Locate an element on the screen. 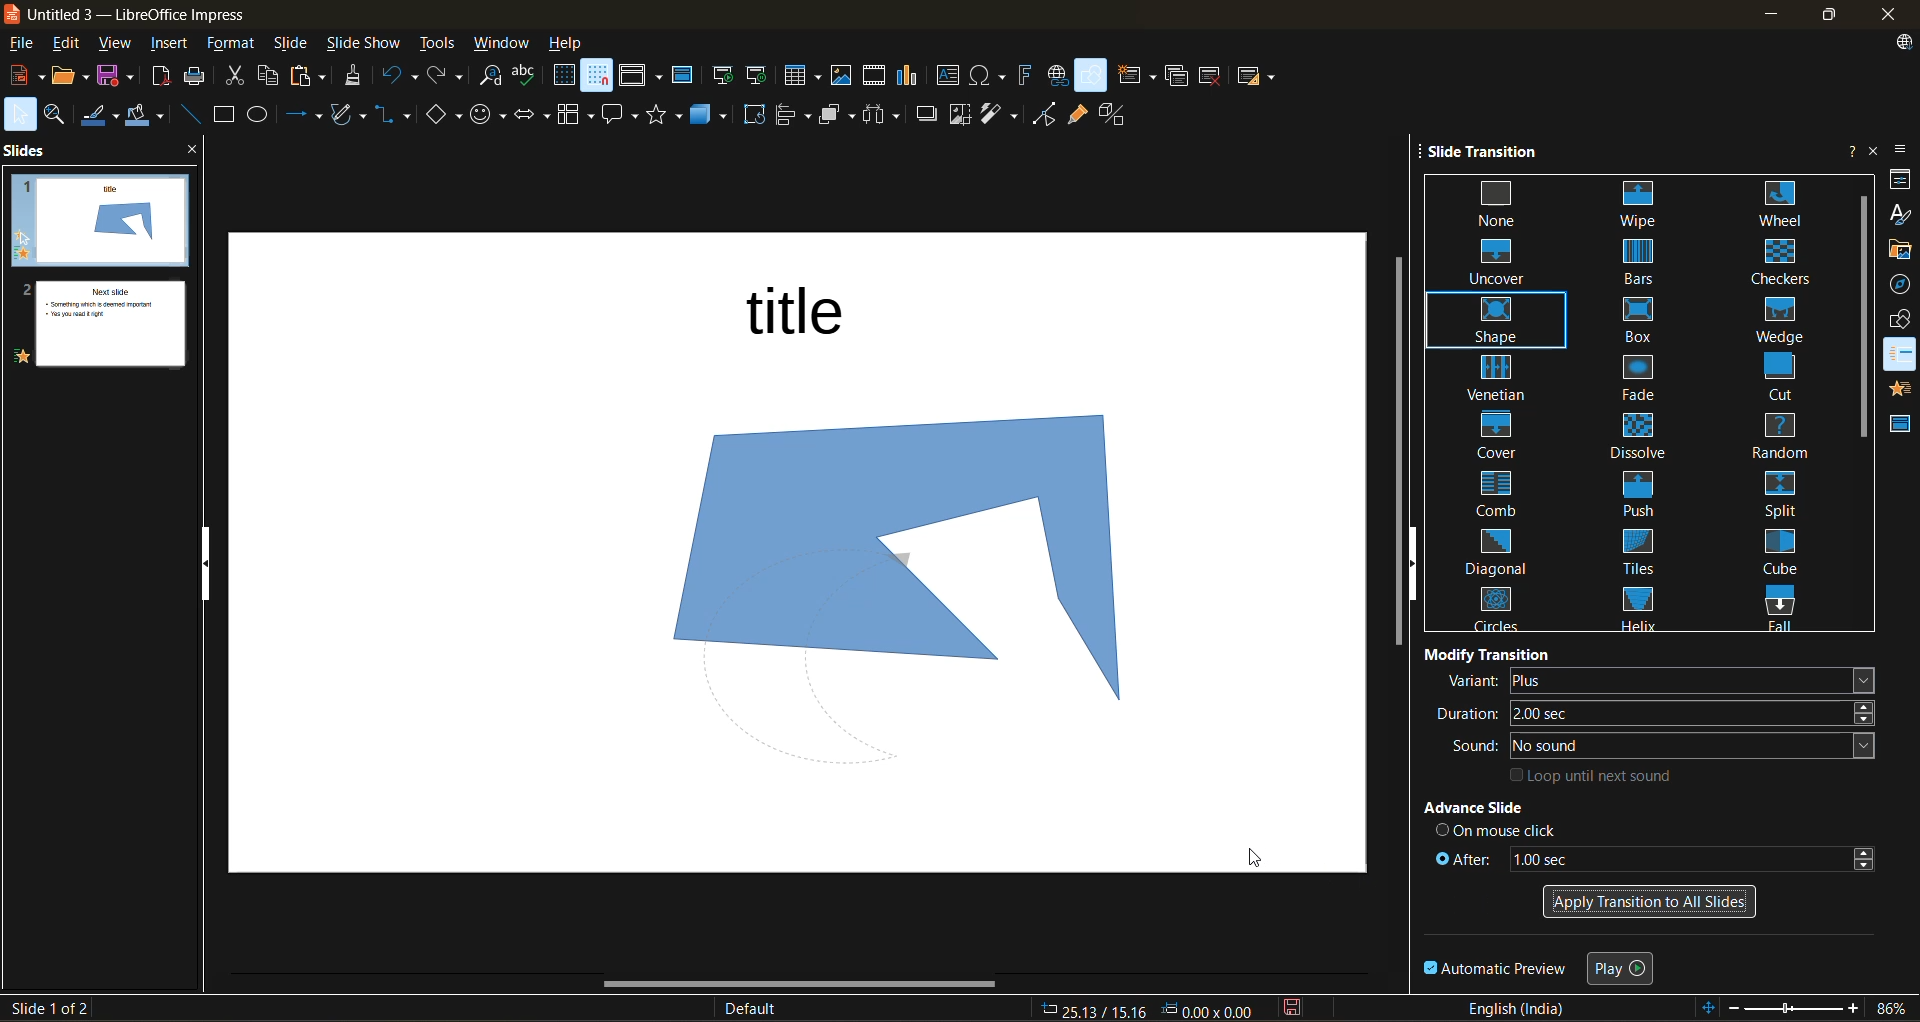  title is located at coordinates (810, 318).